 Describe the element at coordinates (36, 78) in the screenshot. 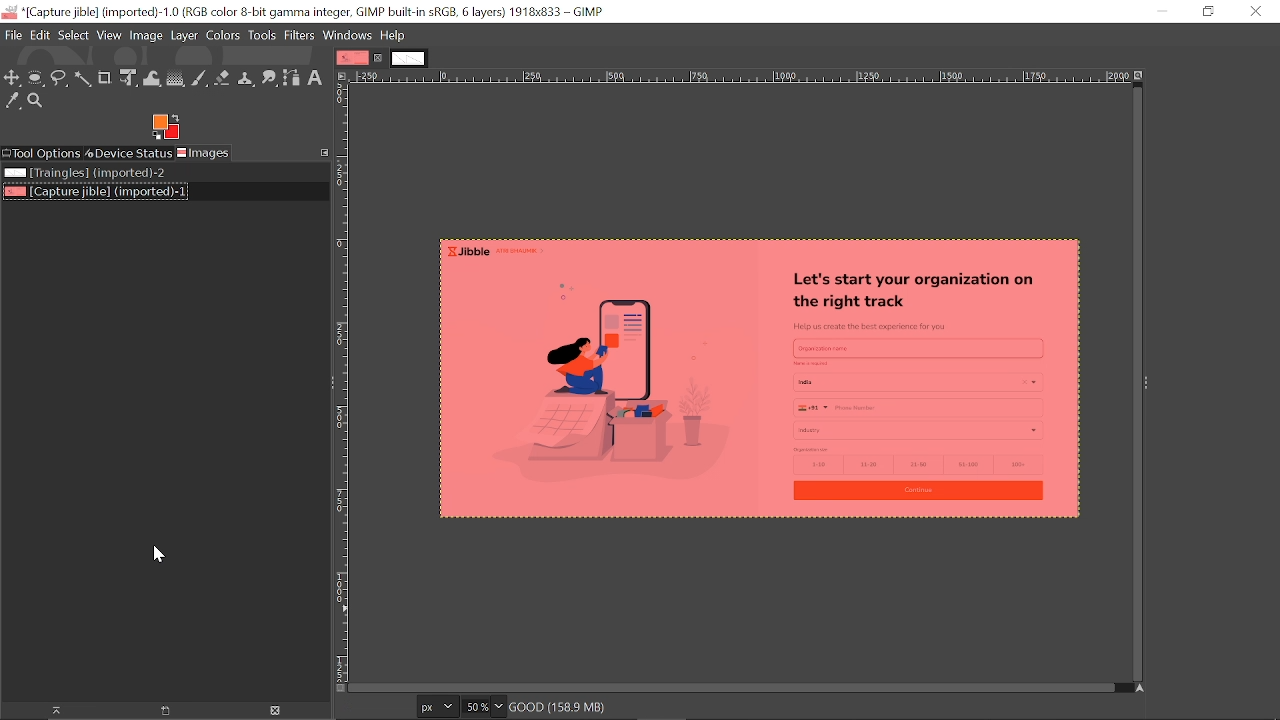

I see `Ellipse select tool` at that location.